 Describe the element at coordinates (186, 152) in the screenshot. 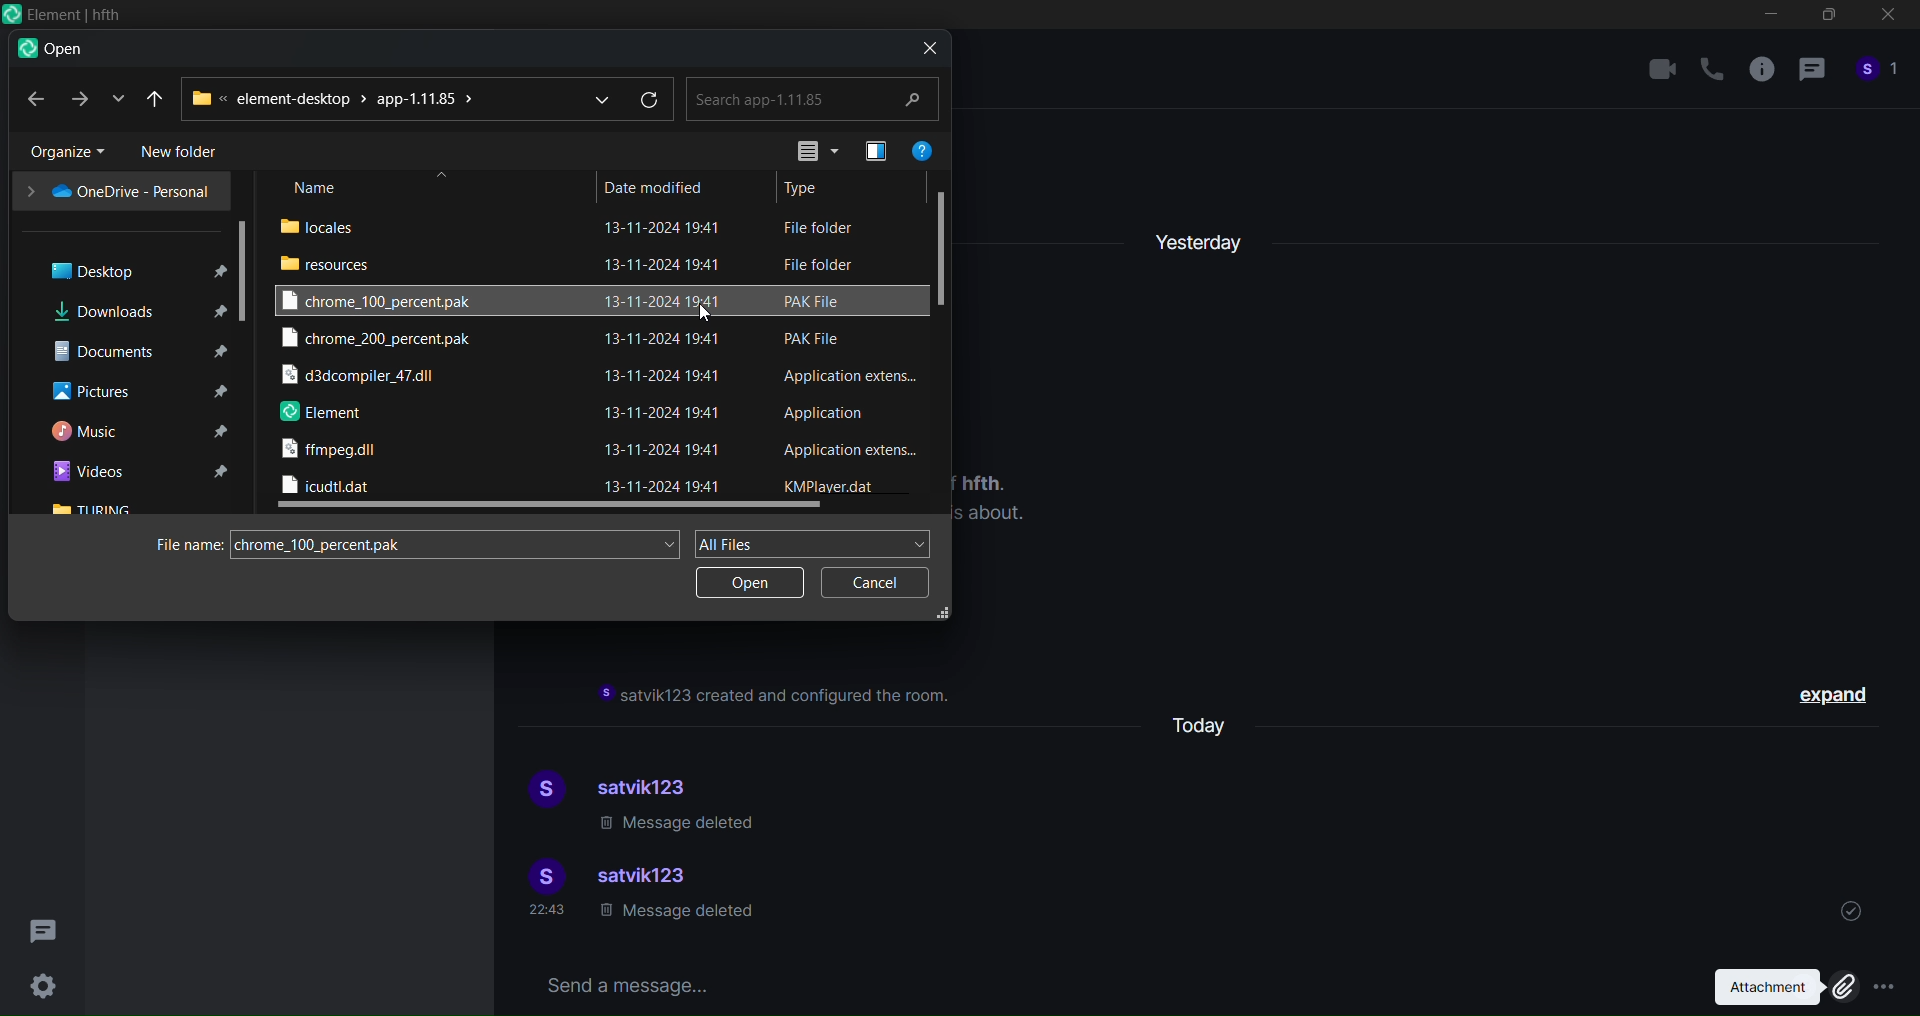

I see `new folder` at that location.